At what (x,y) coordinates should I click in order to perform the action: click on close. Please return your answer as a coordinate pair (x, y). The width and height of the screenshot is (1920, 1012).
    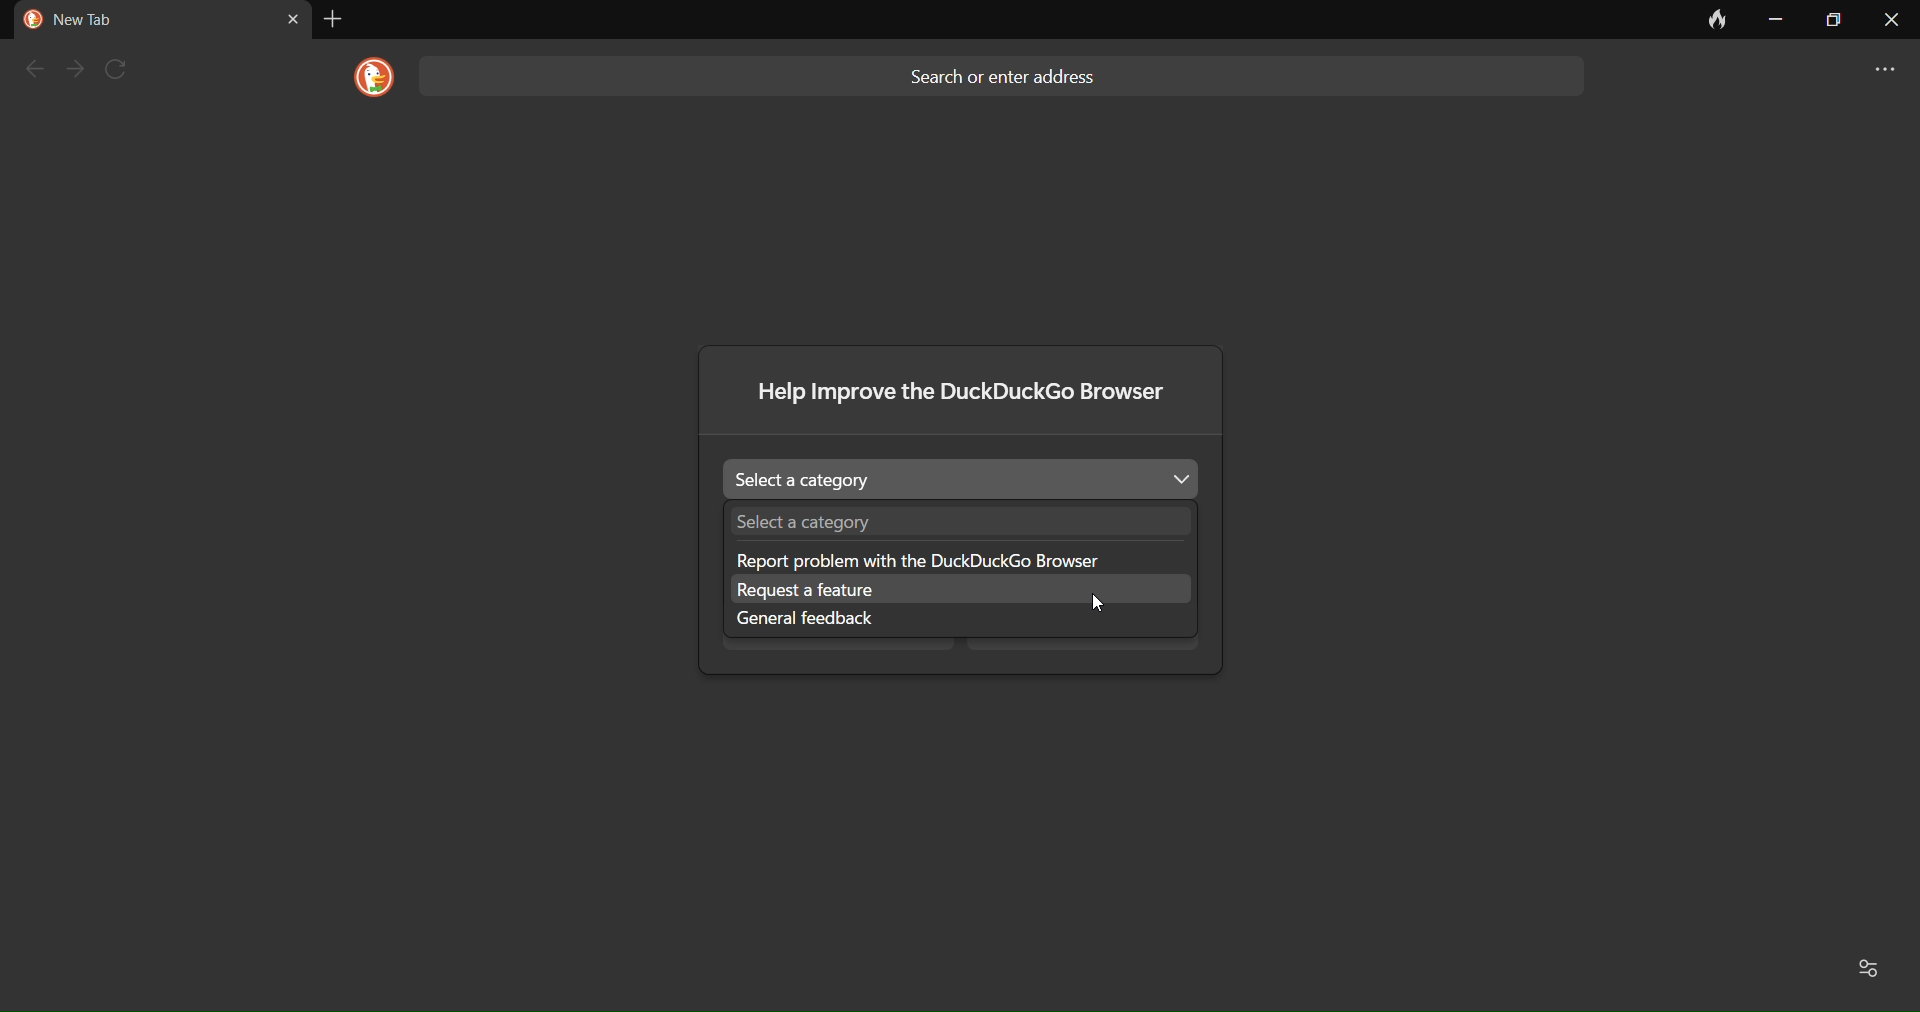
    Looking at the image, I should click on (1891, 25).